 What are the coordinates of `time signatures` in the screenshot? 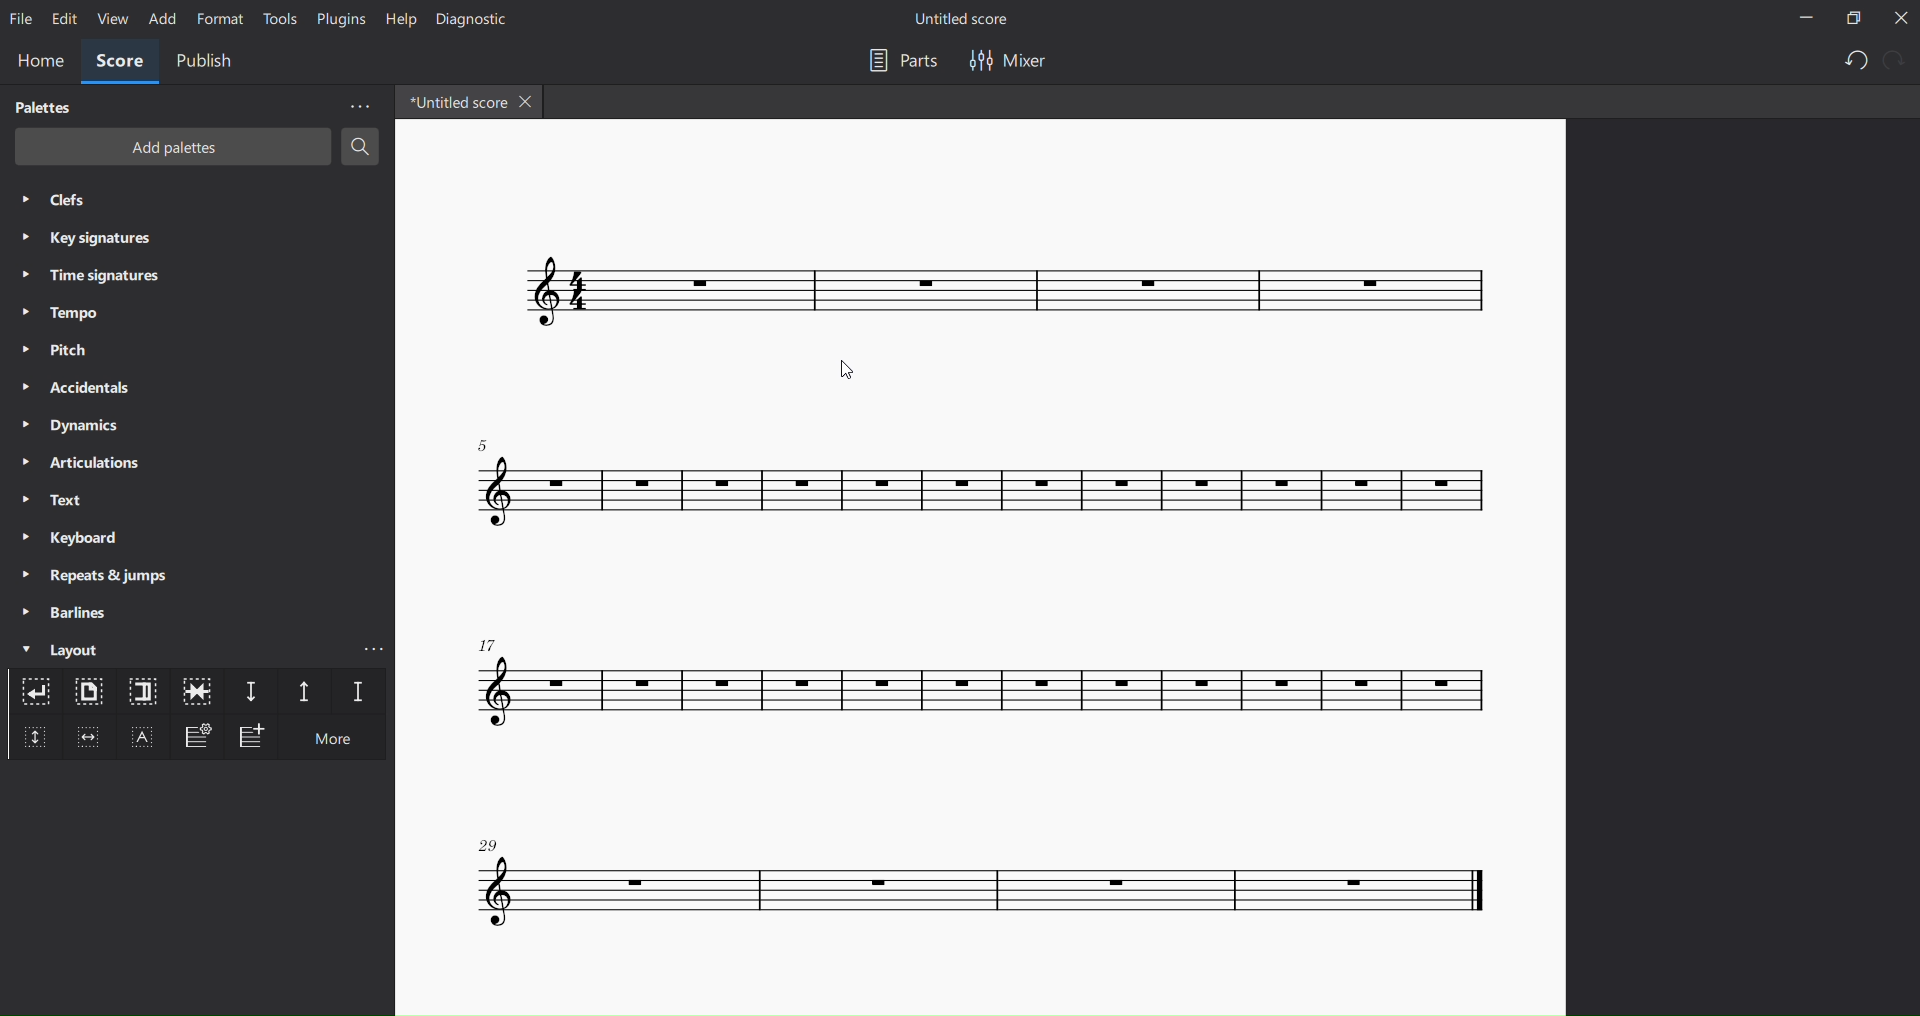 It's located at (101, 274).